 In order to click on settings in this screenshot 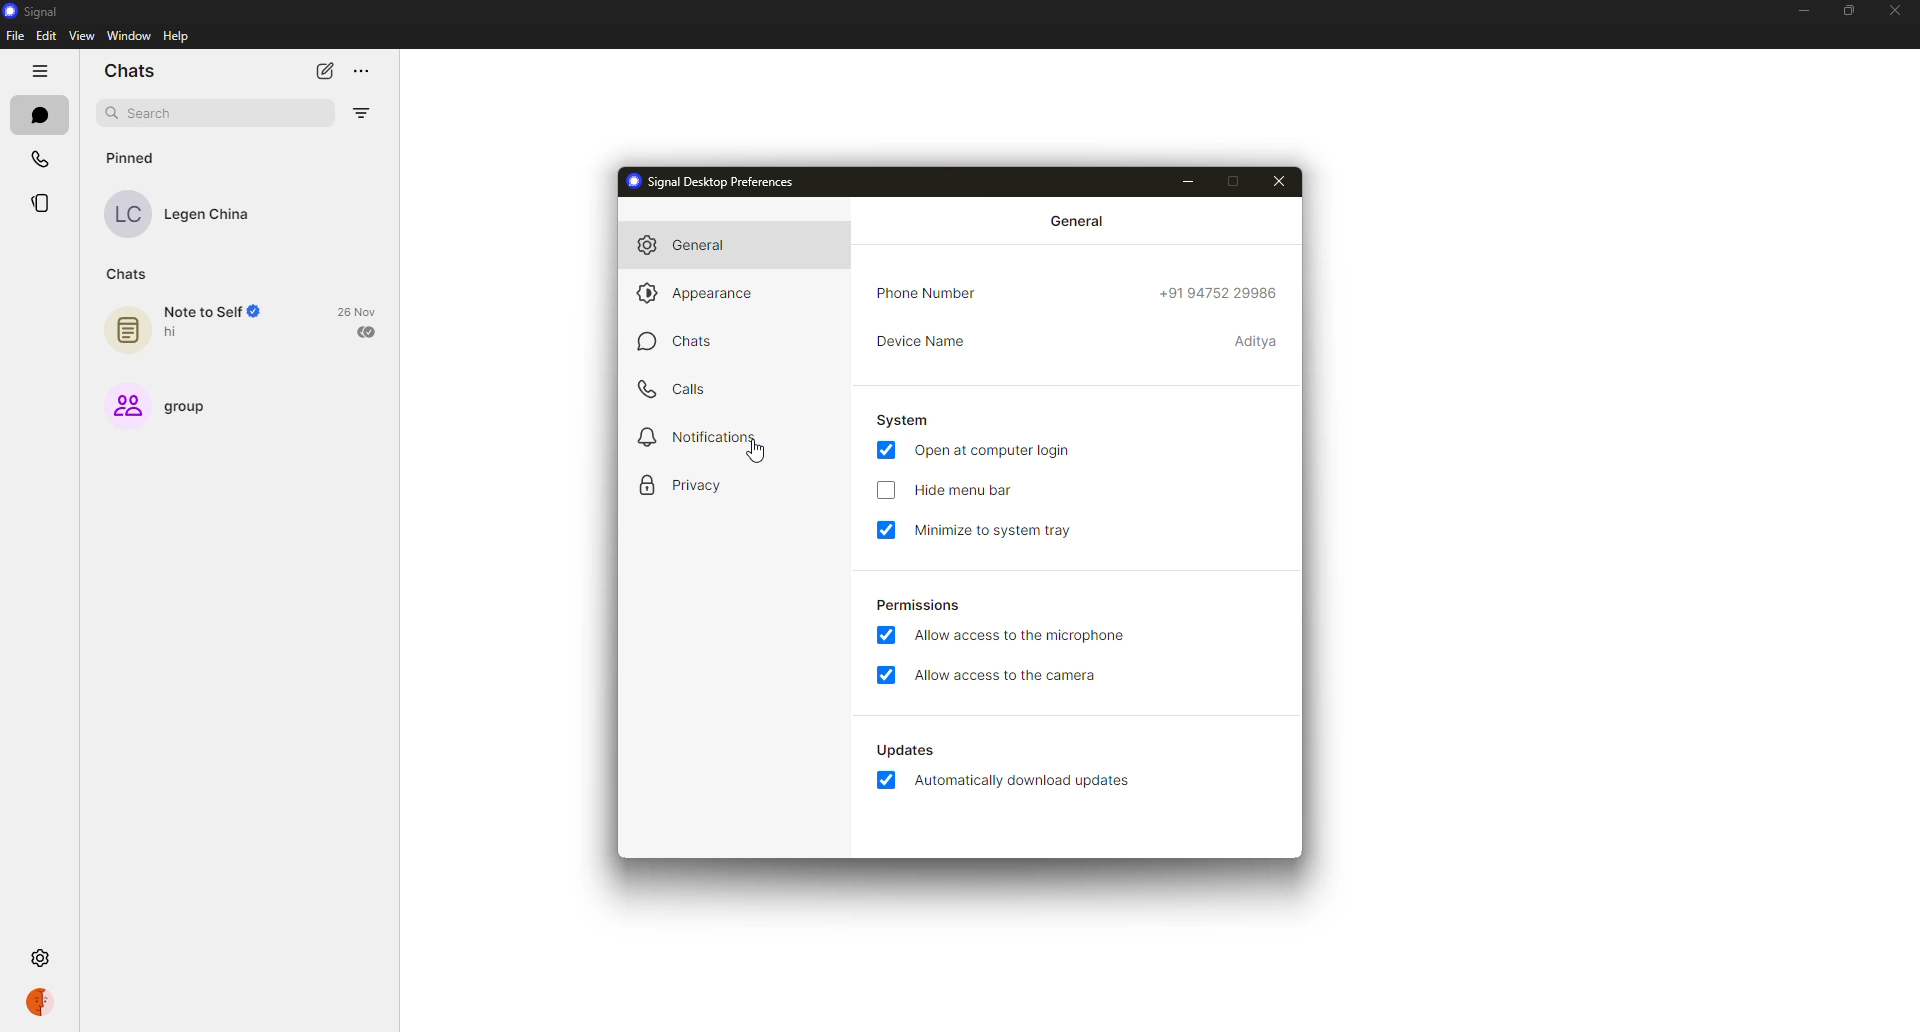, I will do `click(37, 956)`.